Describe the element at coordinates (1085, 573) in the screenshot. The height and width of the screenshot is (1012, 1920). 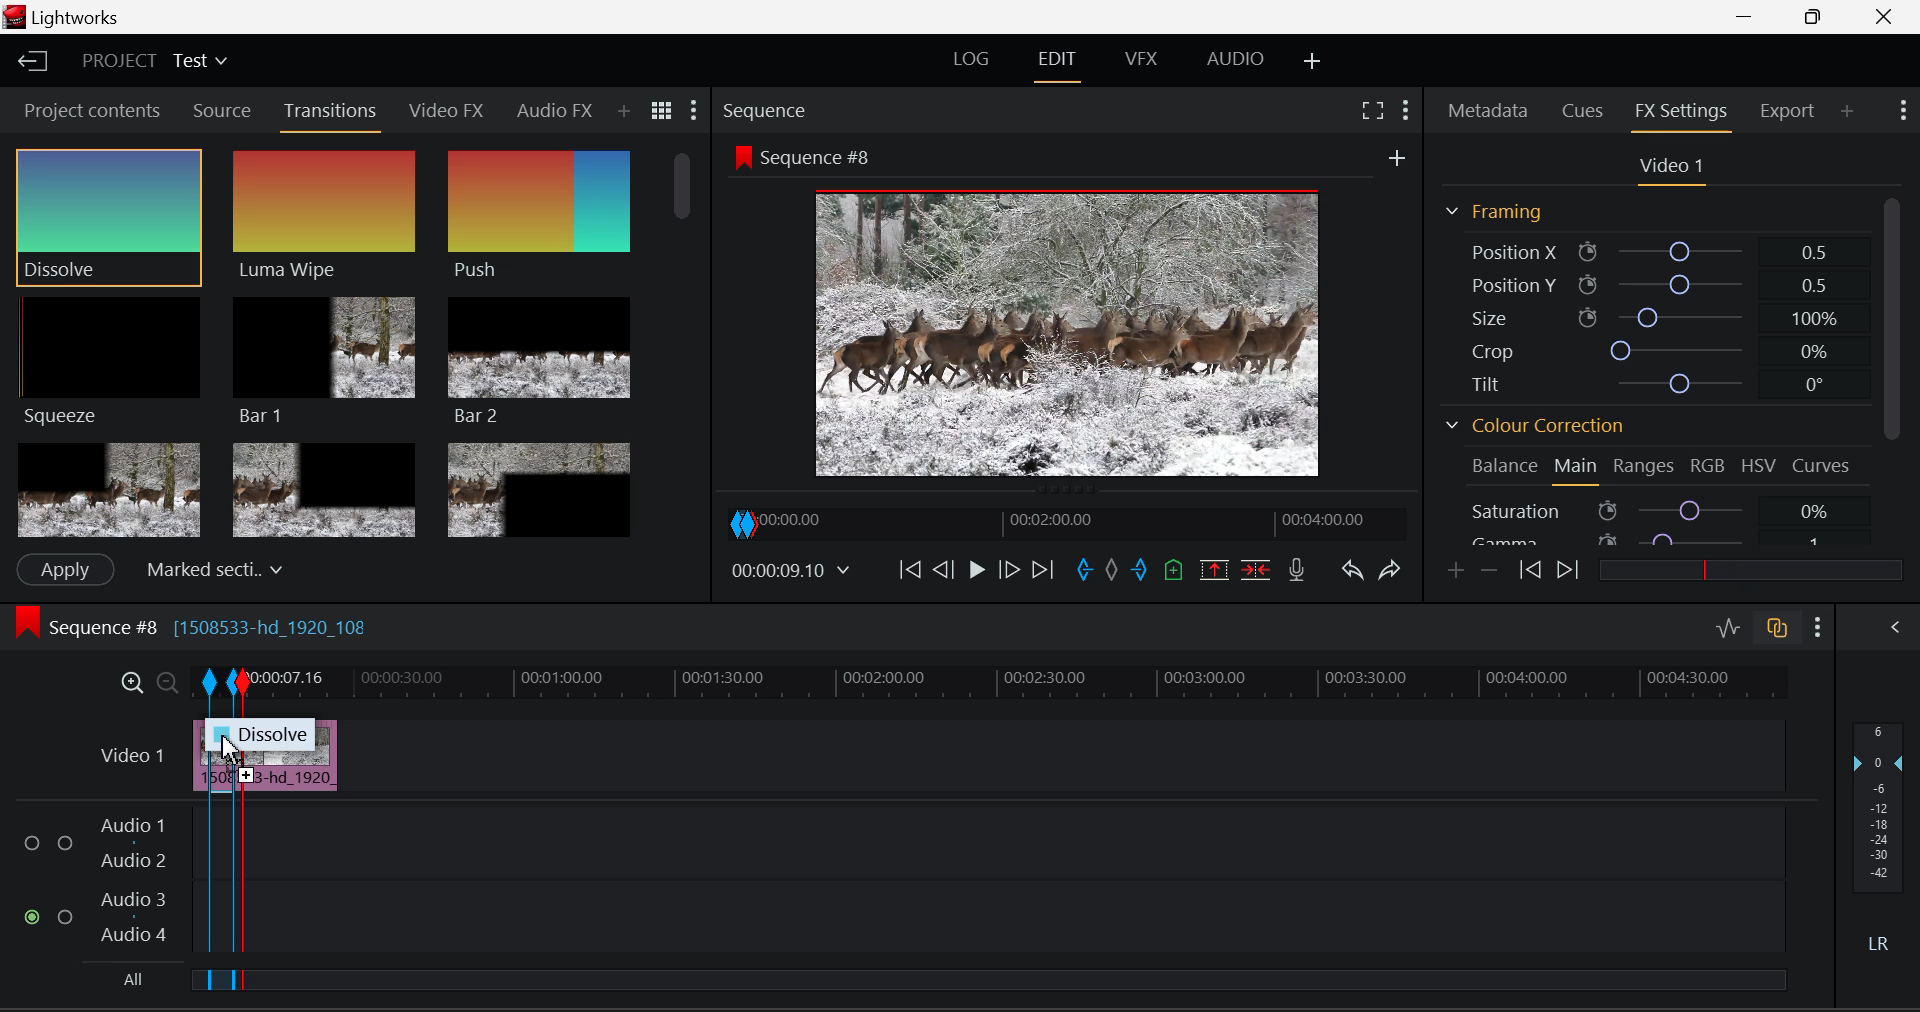
I see `Mark In Point` at that location.